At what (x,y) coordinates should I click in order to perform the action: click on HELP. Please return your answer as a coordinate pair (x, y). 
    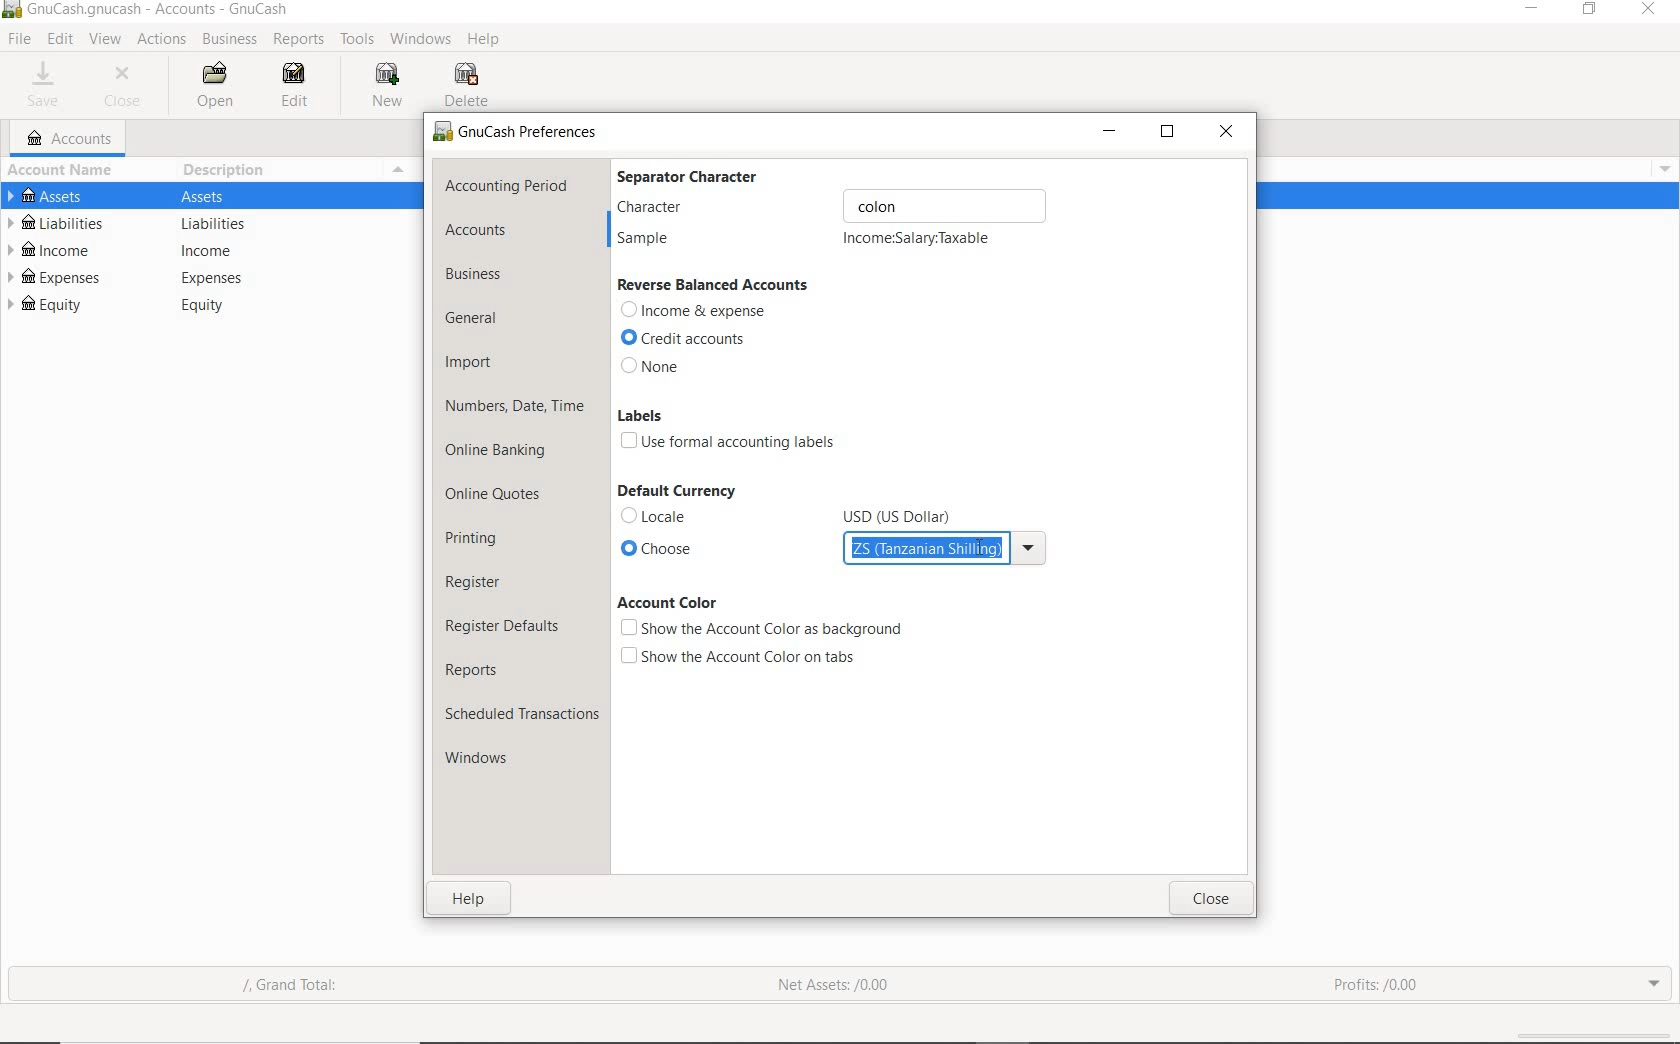
    Looking at the image, I should click on (487, 40).